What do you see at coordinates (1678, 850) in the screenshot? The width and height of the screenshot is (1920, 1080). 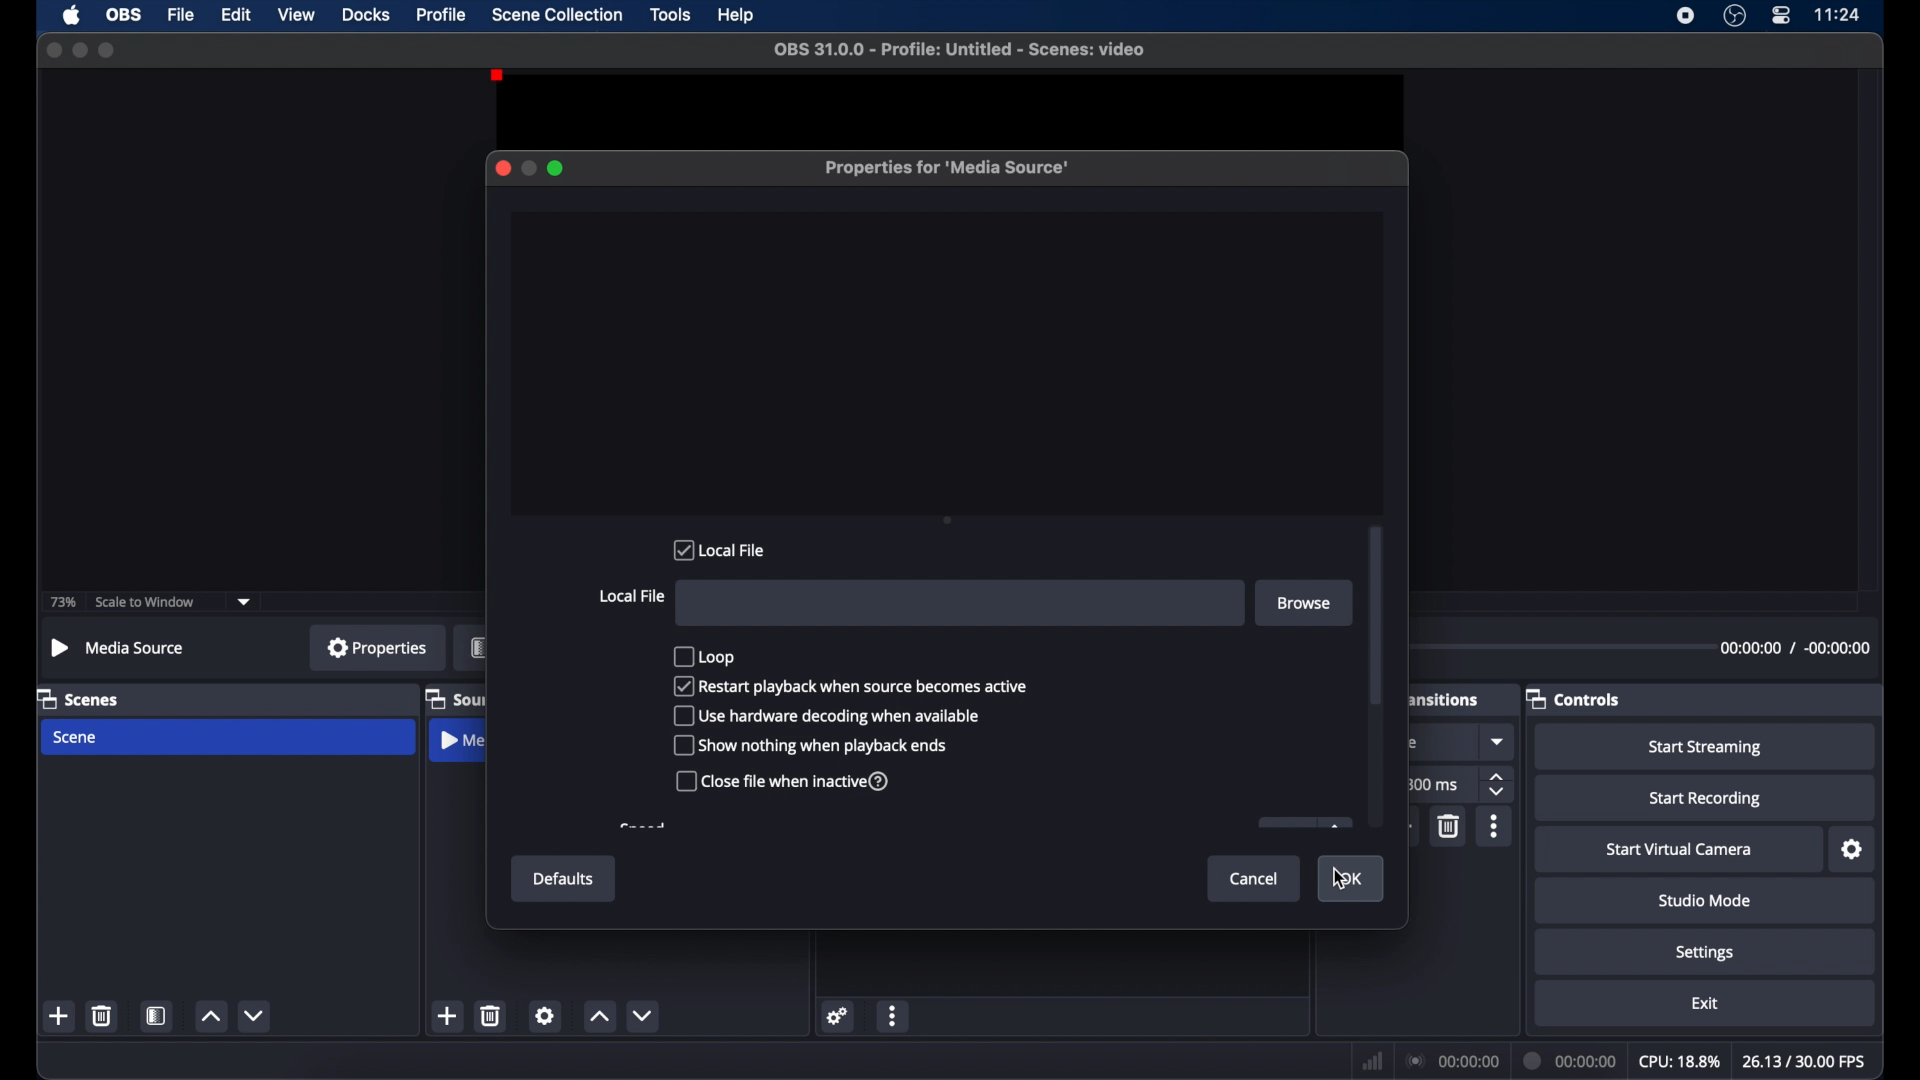 I see `start virtual camera` at bounding box center [1678, 850].